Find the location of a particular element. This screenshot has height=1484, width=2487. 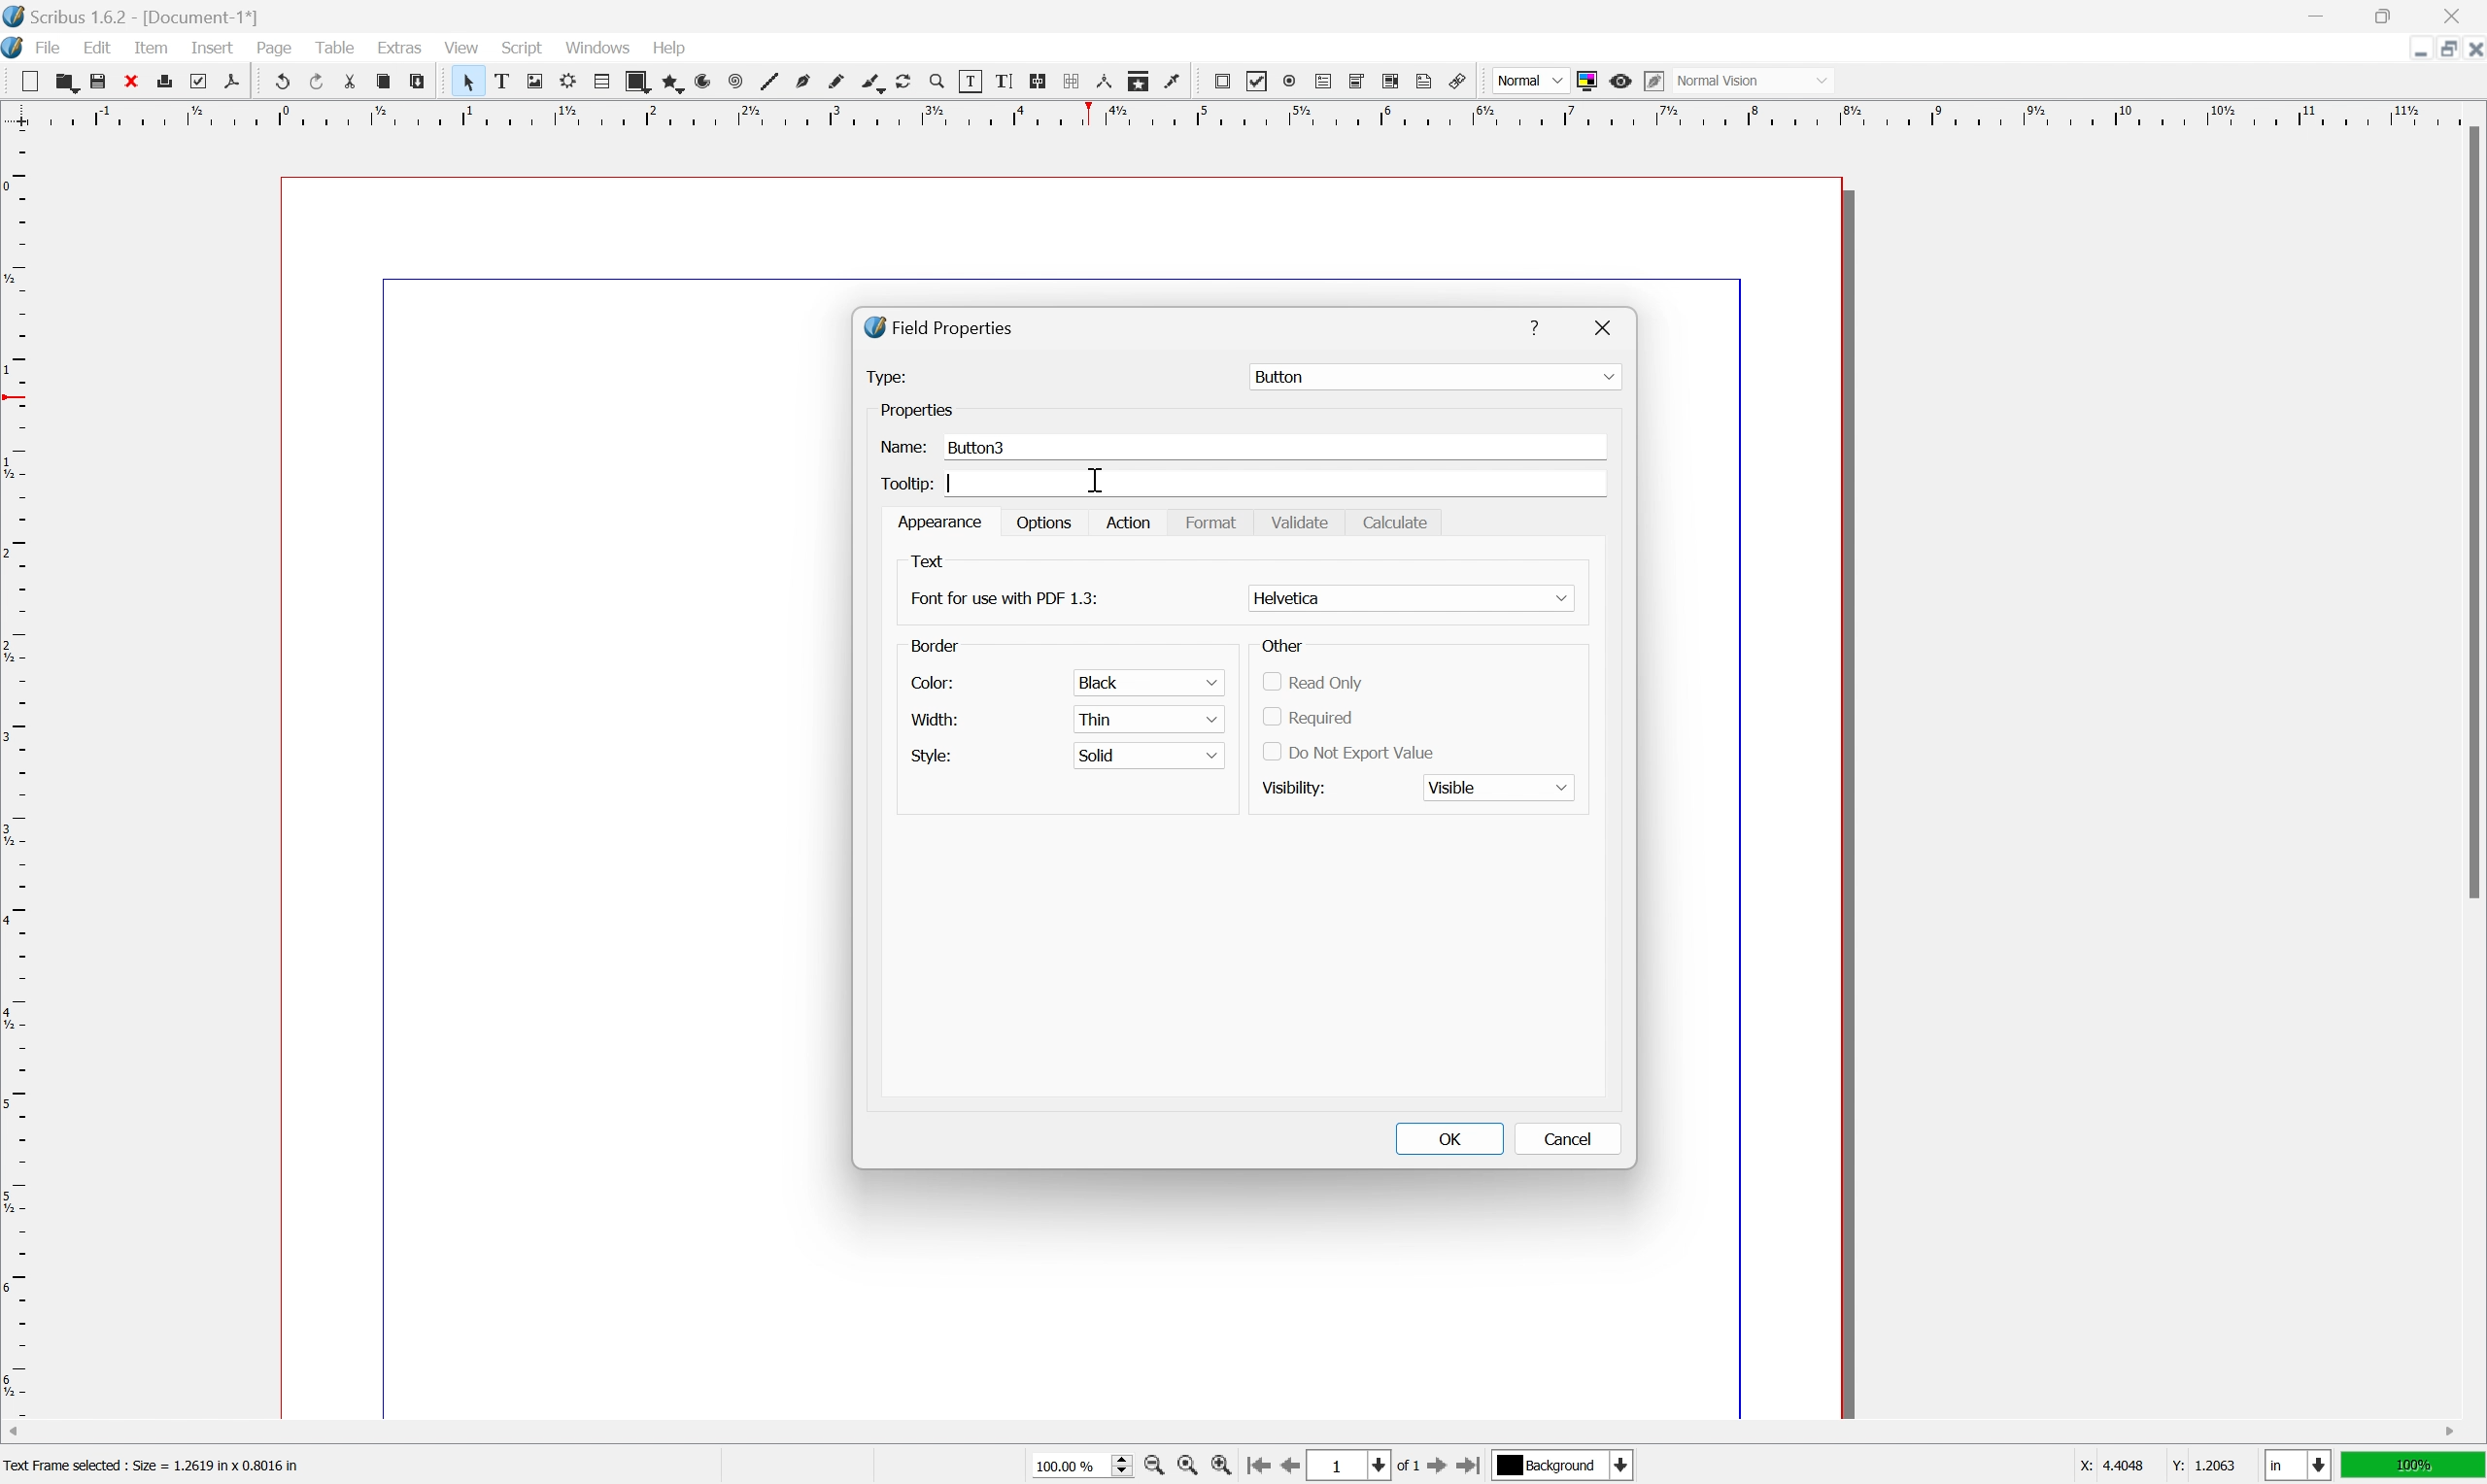

Help is located at coordinates (1534, 329).